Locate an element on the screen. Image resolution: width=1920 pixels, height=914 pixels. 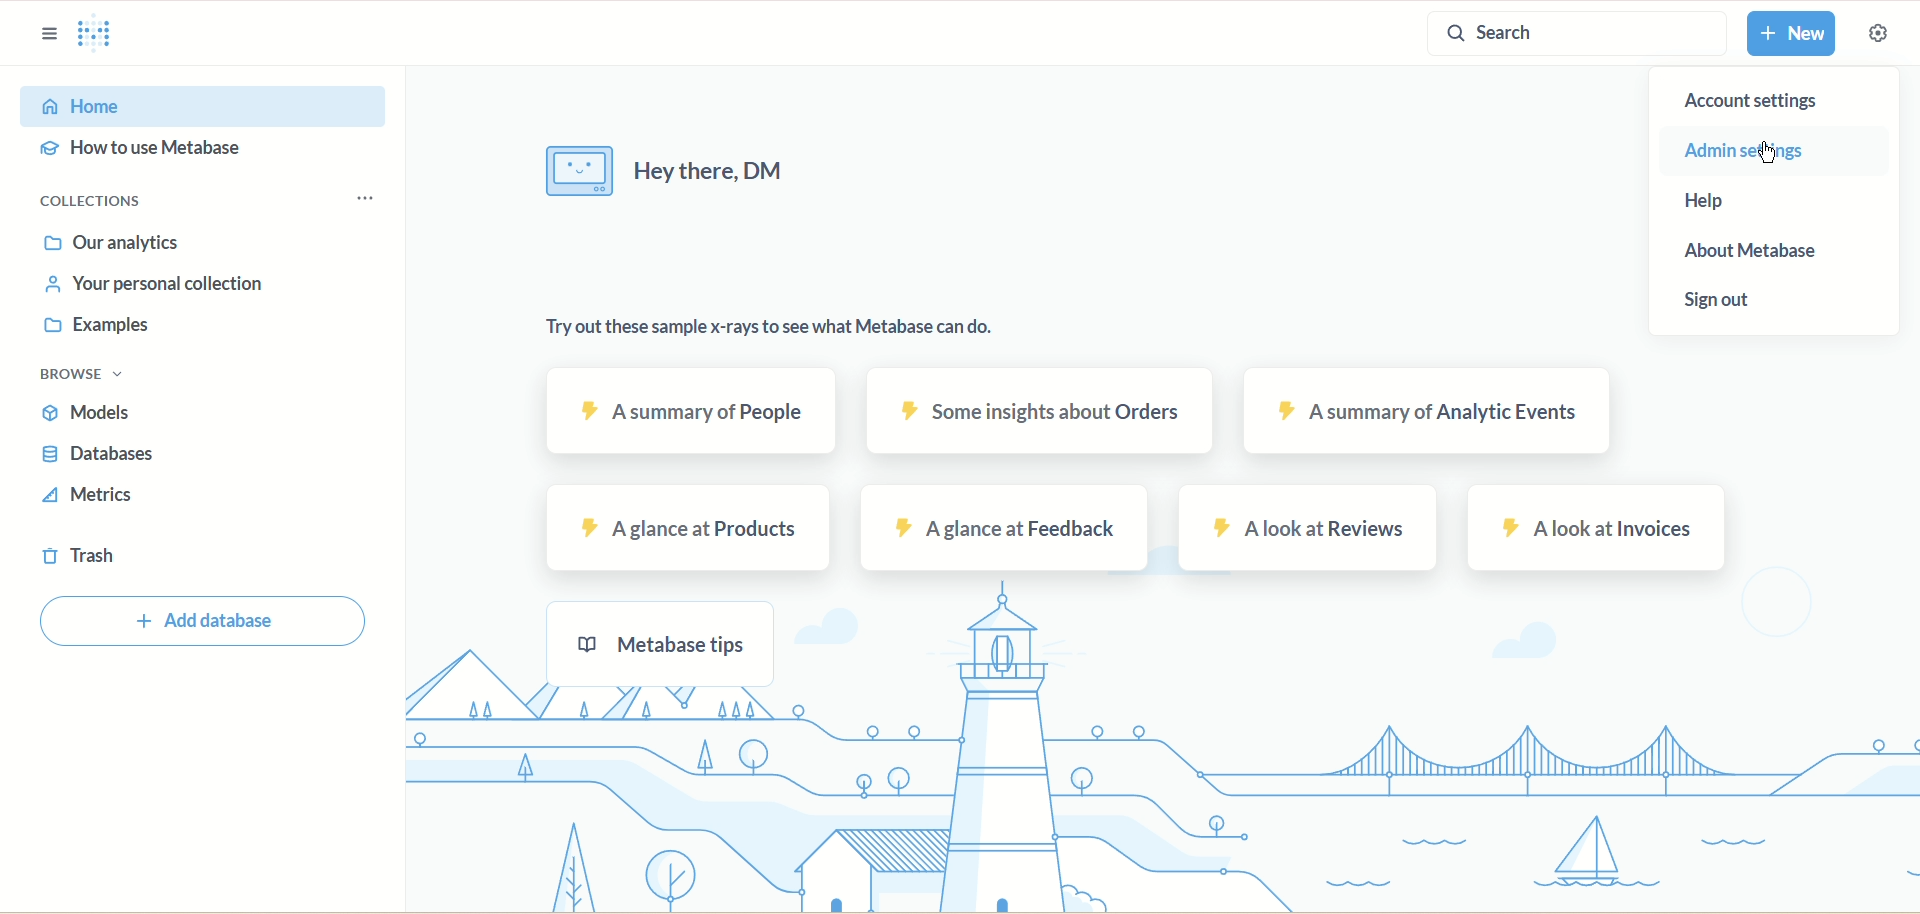
A look at invoices is located at coordinates (1603, 531).